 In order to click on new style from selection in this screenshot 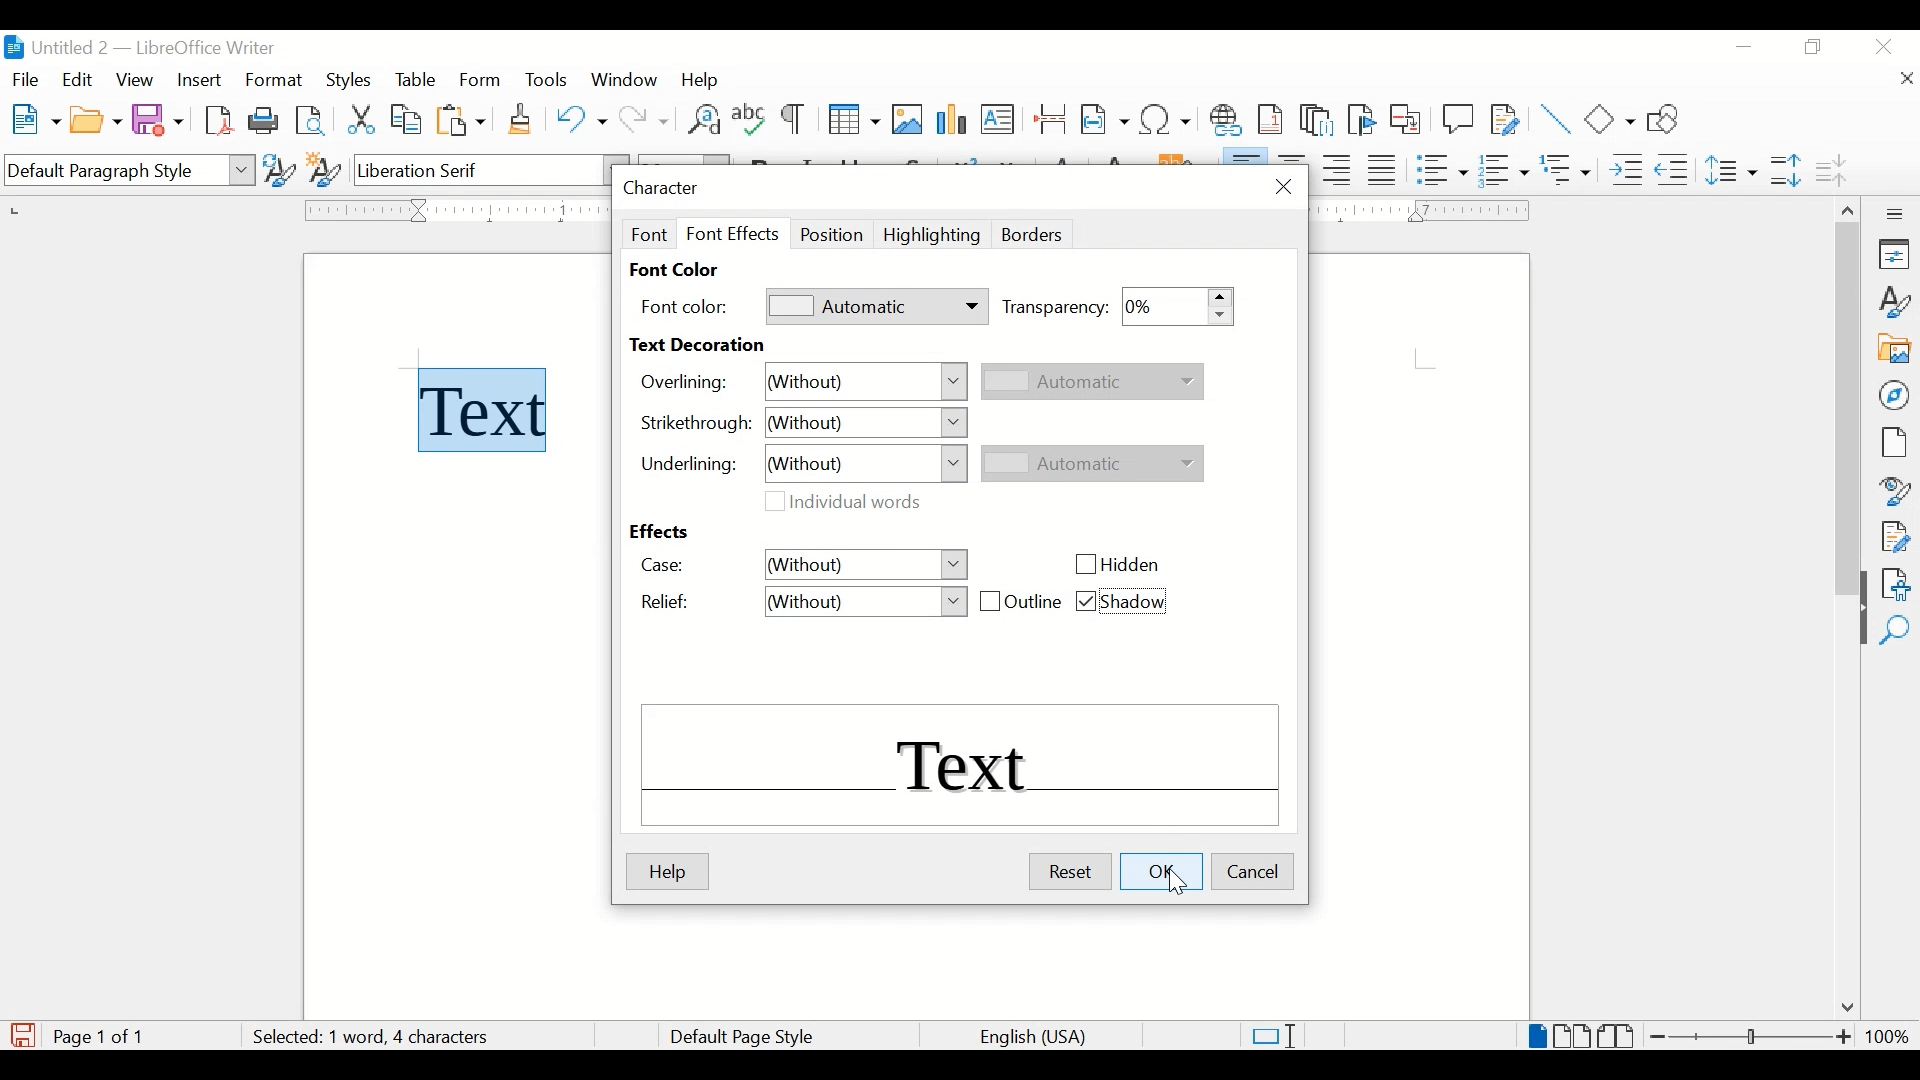, I will do `click(325, 166)`.